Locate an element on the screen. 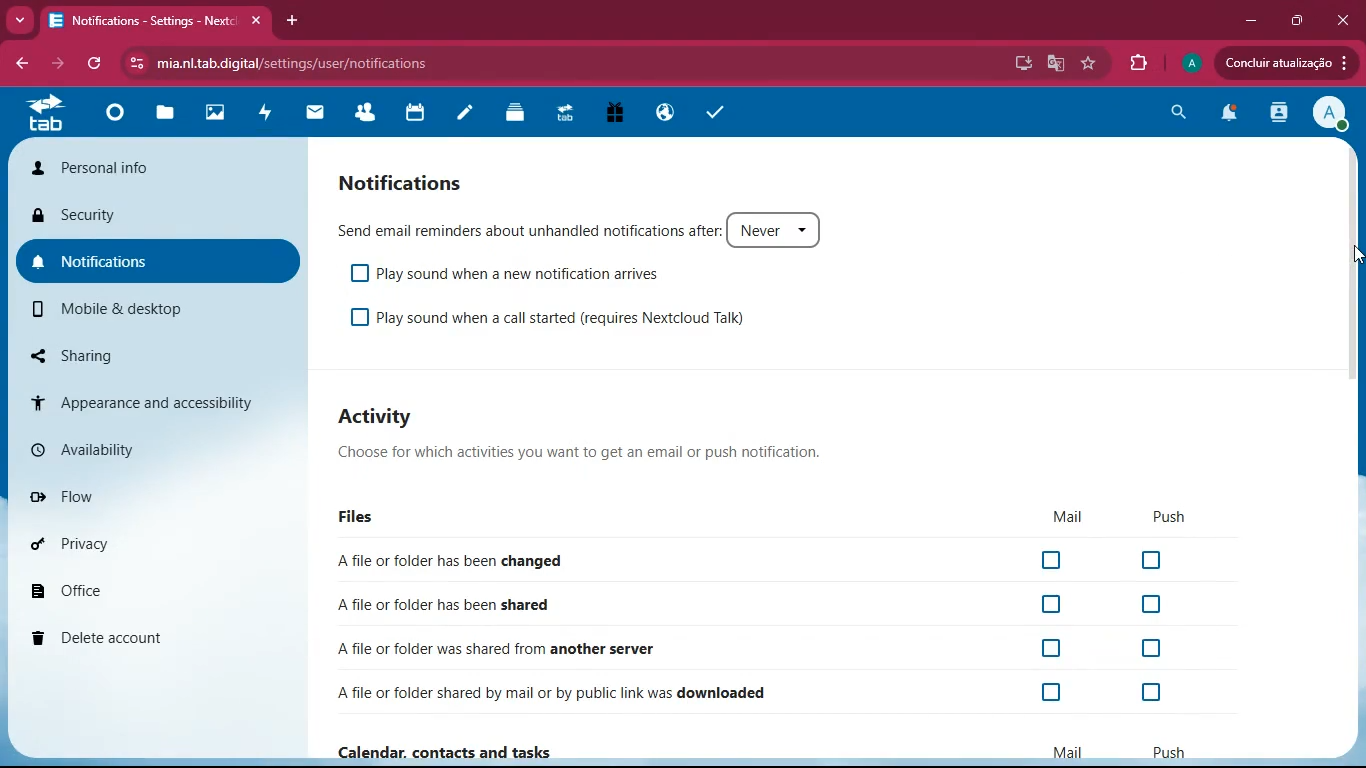 The width and height of the screenshot is (1366, 768). file shared is located at coordinates (437, 606).